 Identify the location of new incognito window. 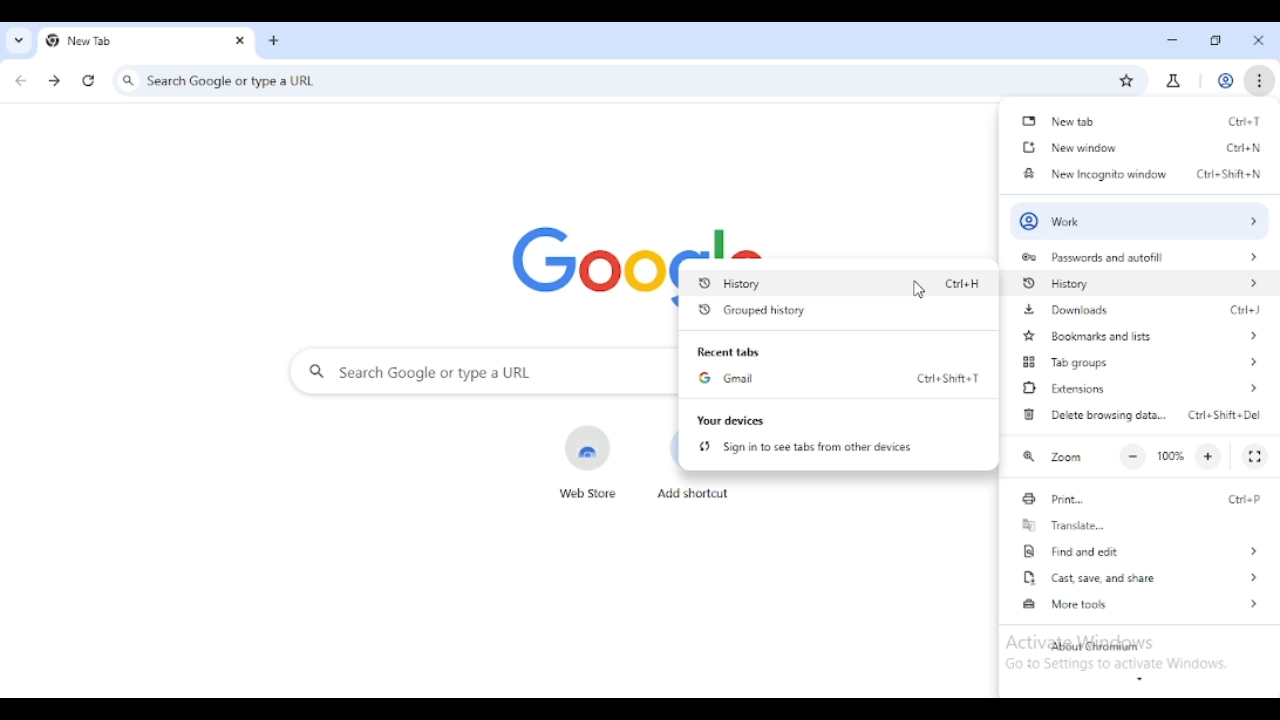
(1094, 172).